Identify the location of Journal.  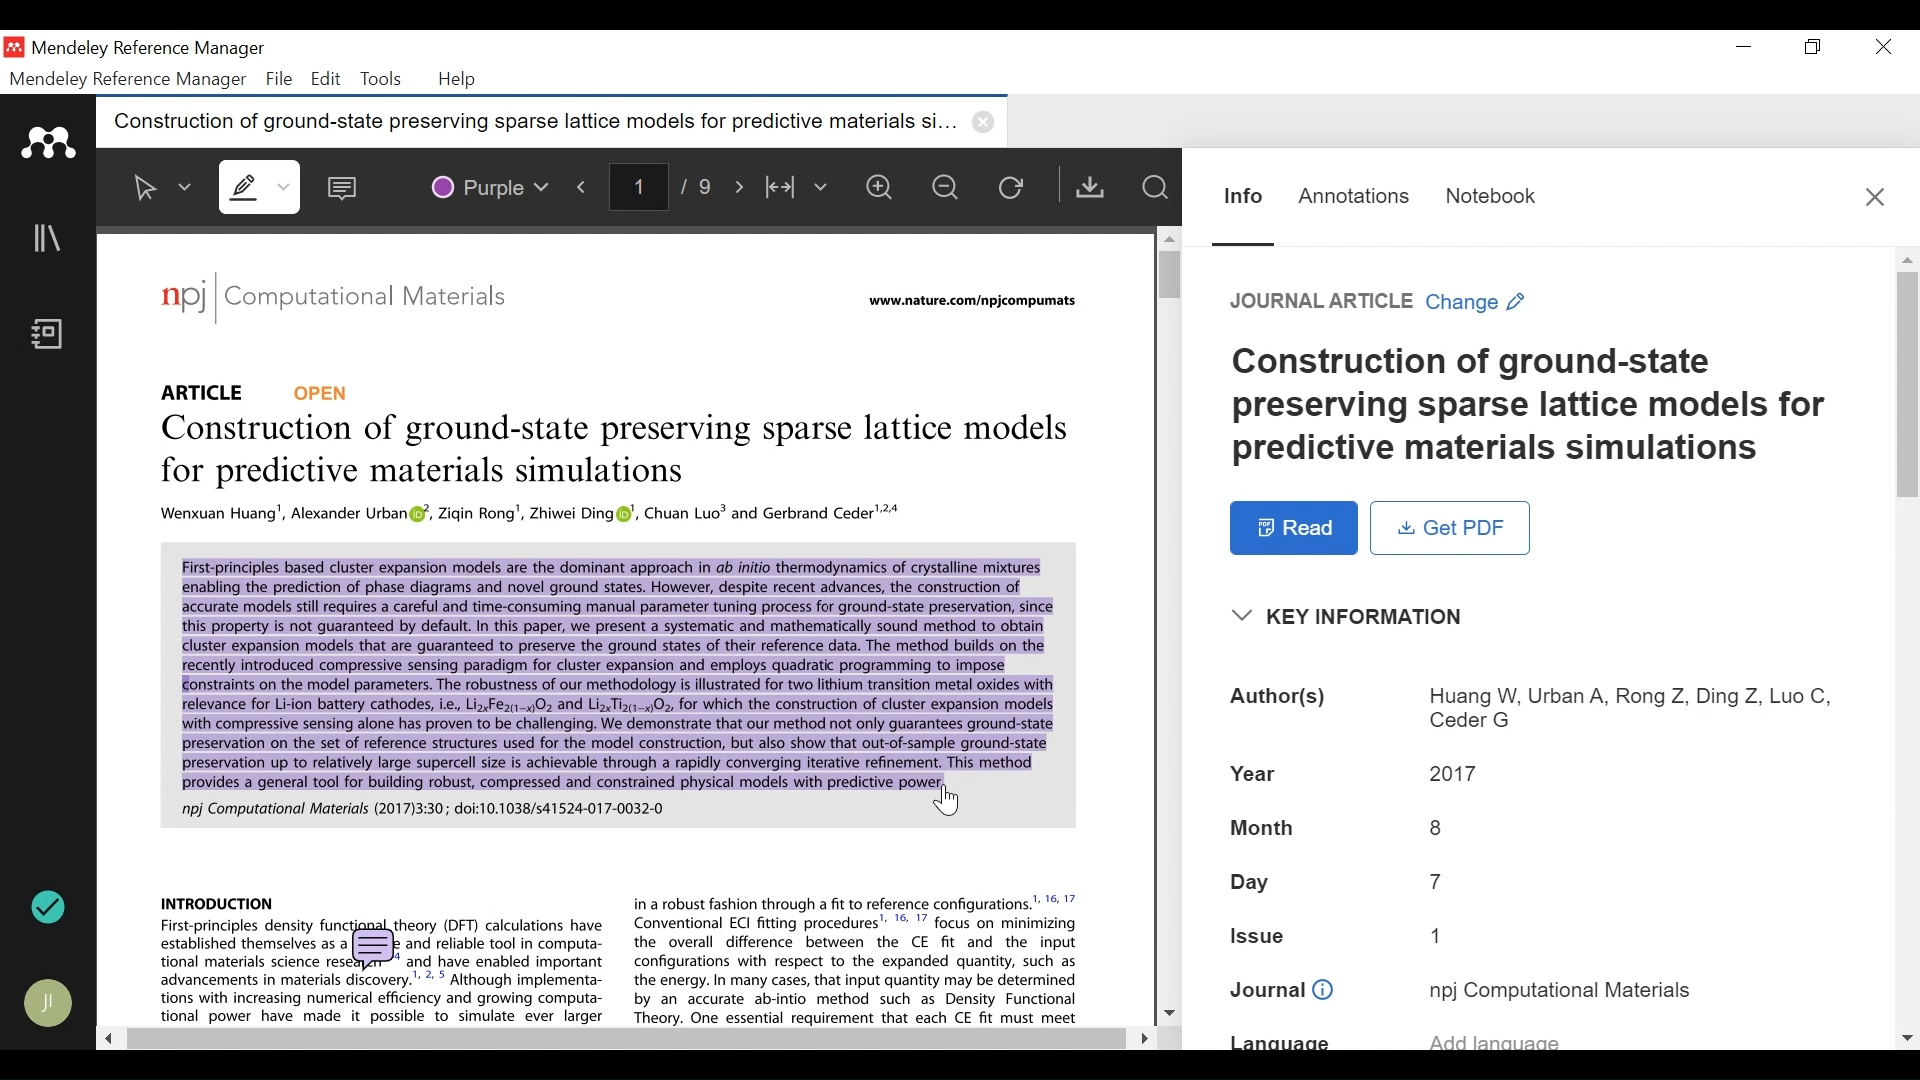
(1561, 989).